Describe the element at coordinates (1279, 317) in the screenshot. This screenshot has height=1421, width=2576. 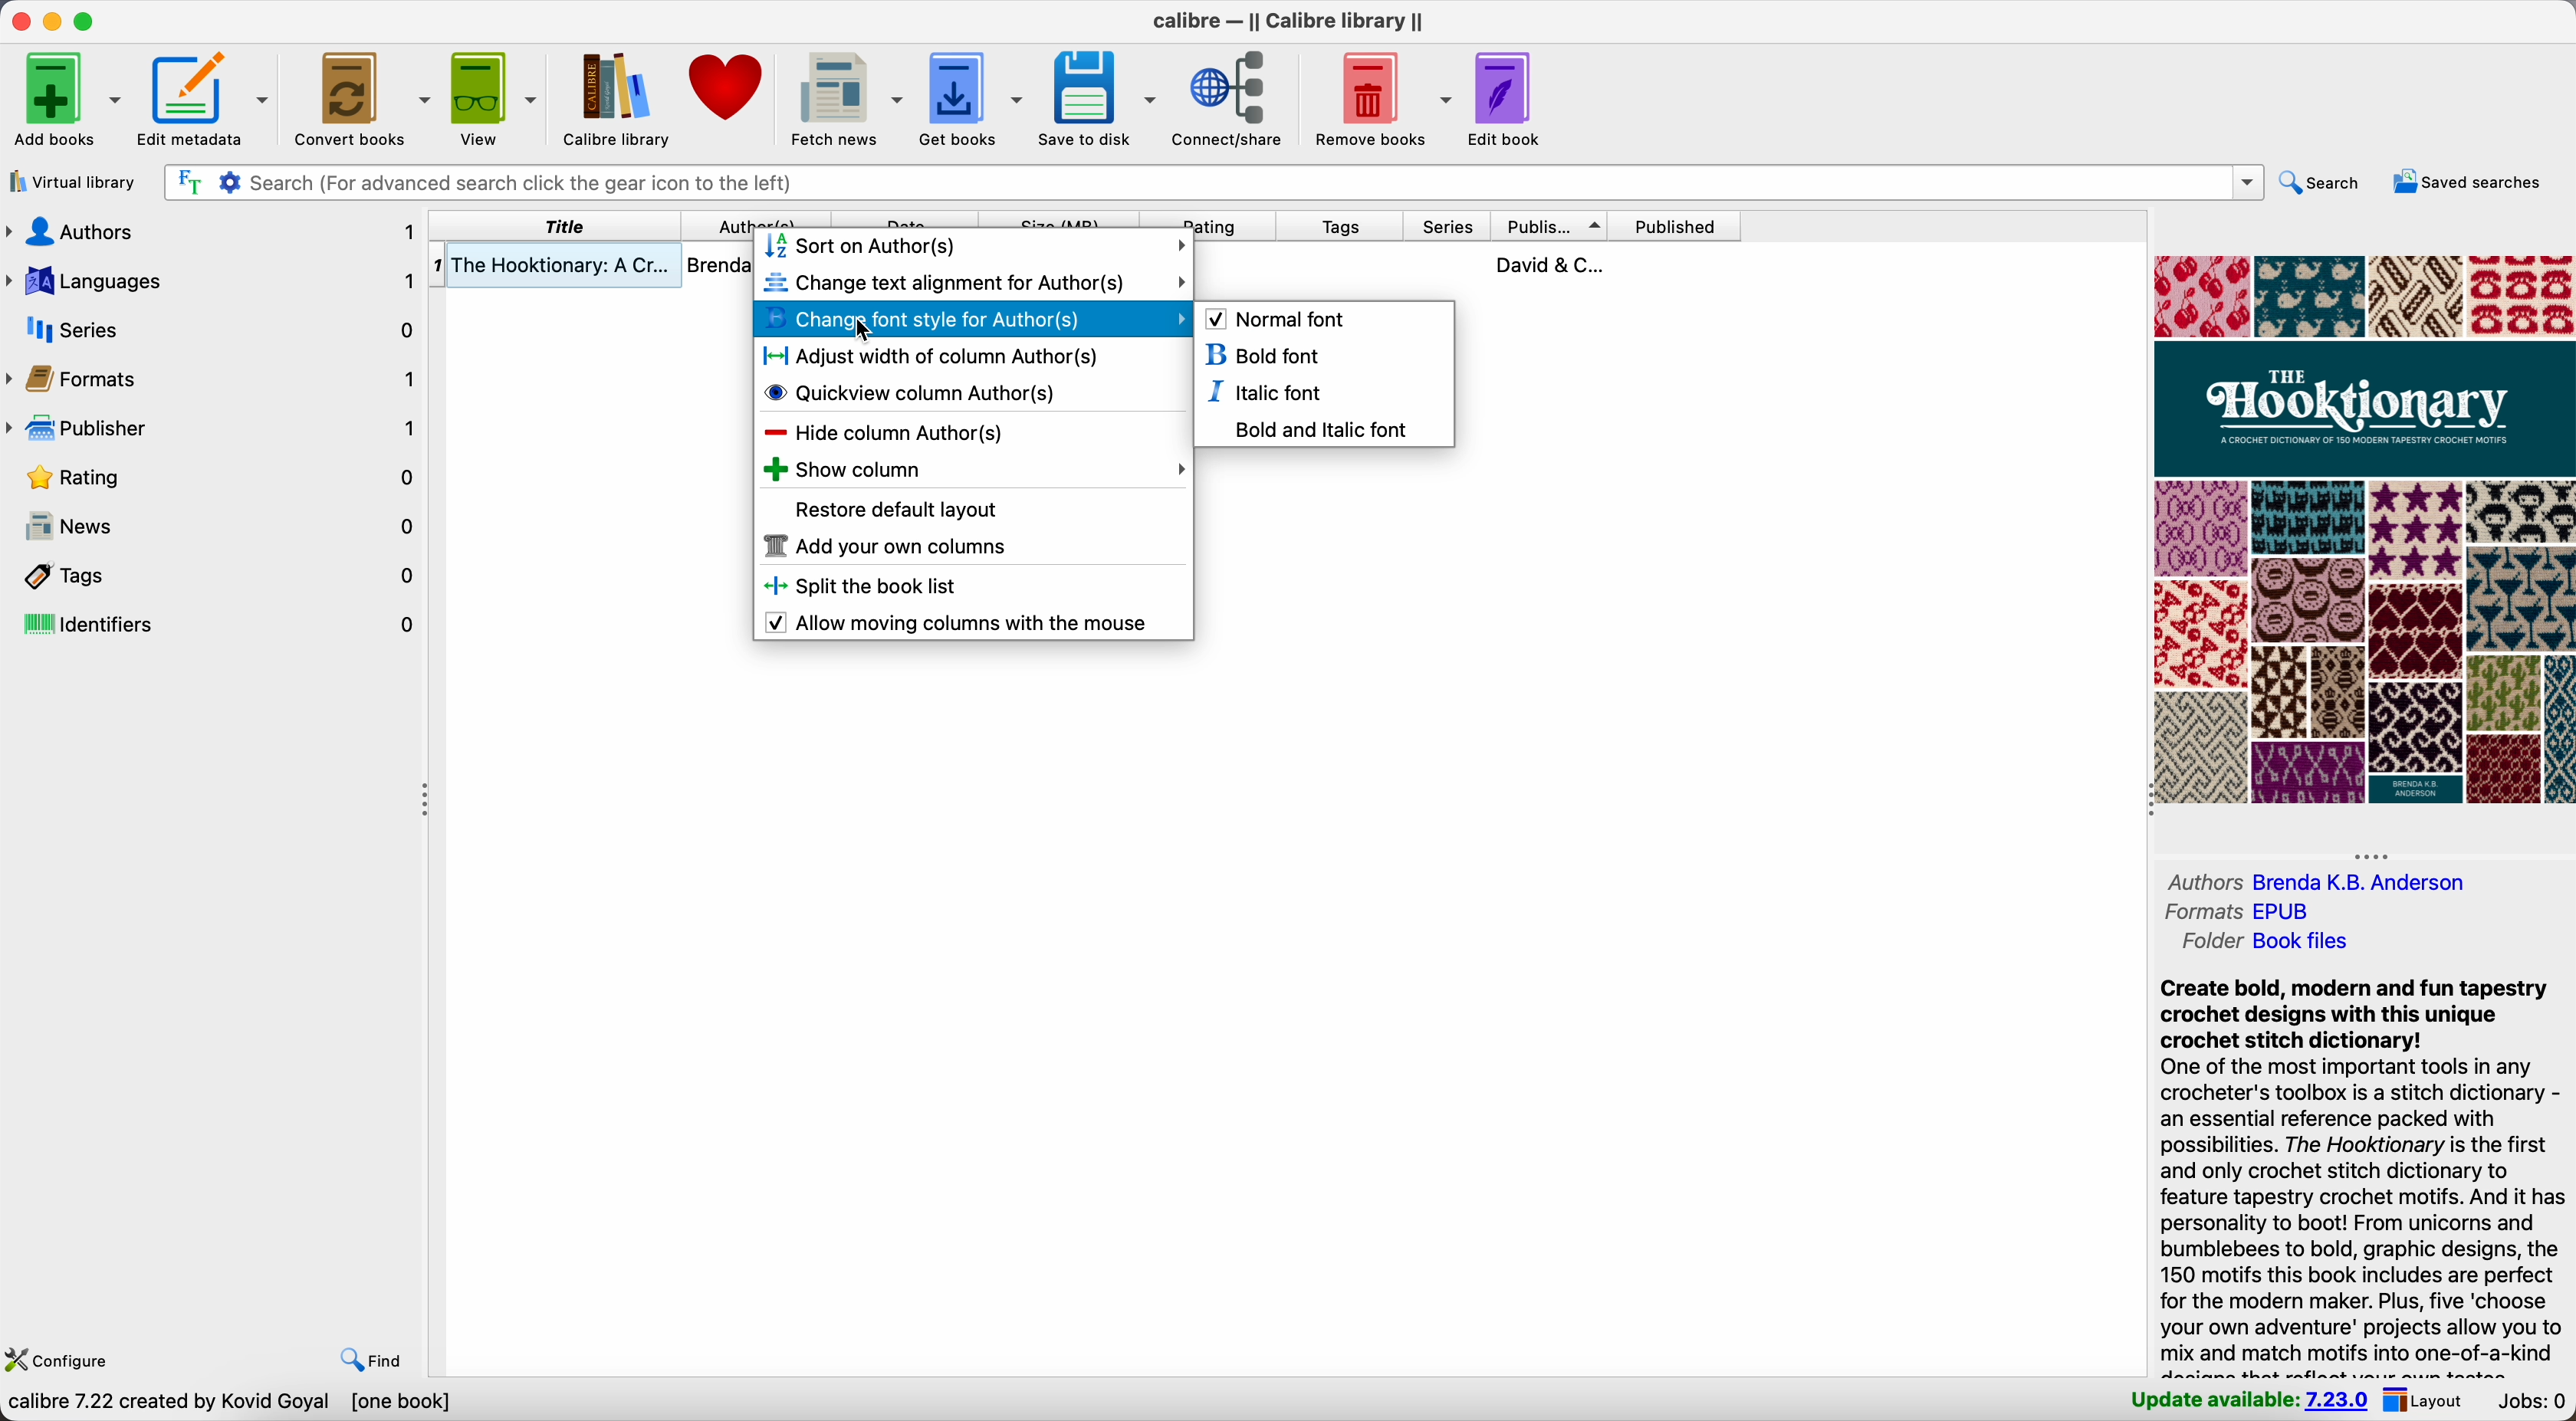
I see `normal font` at that location.